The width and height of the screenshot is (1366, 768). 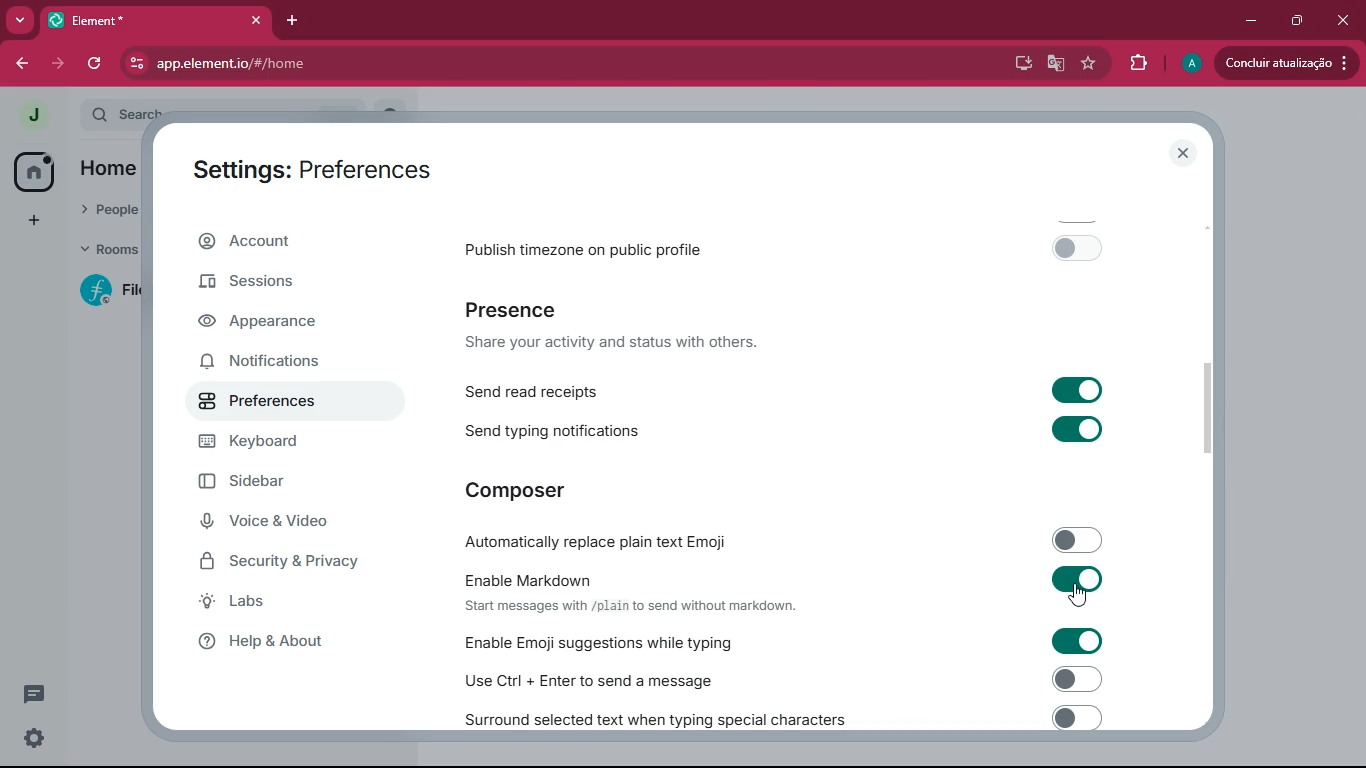 I want to click on profile, so click(x=31, y=113).